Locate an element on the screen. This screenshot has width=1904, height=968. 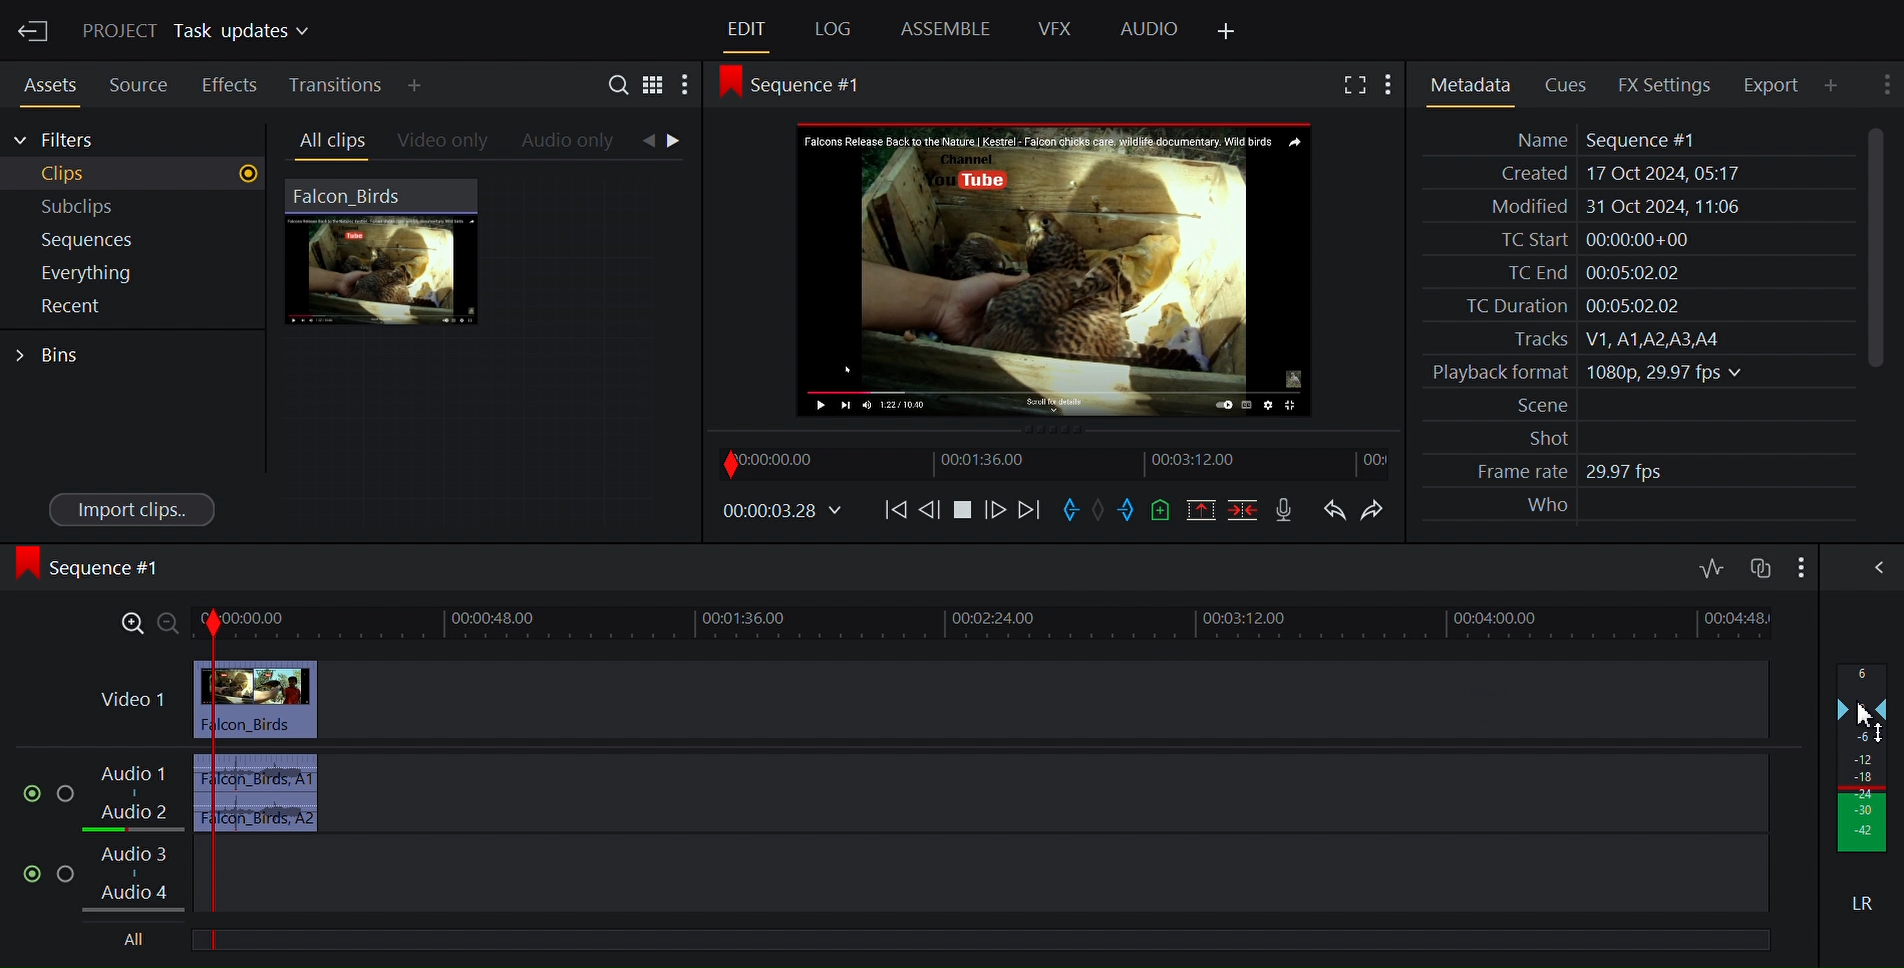
Toggle audio track sync is located at coordinates (1758, 565).